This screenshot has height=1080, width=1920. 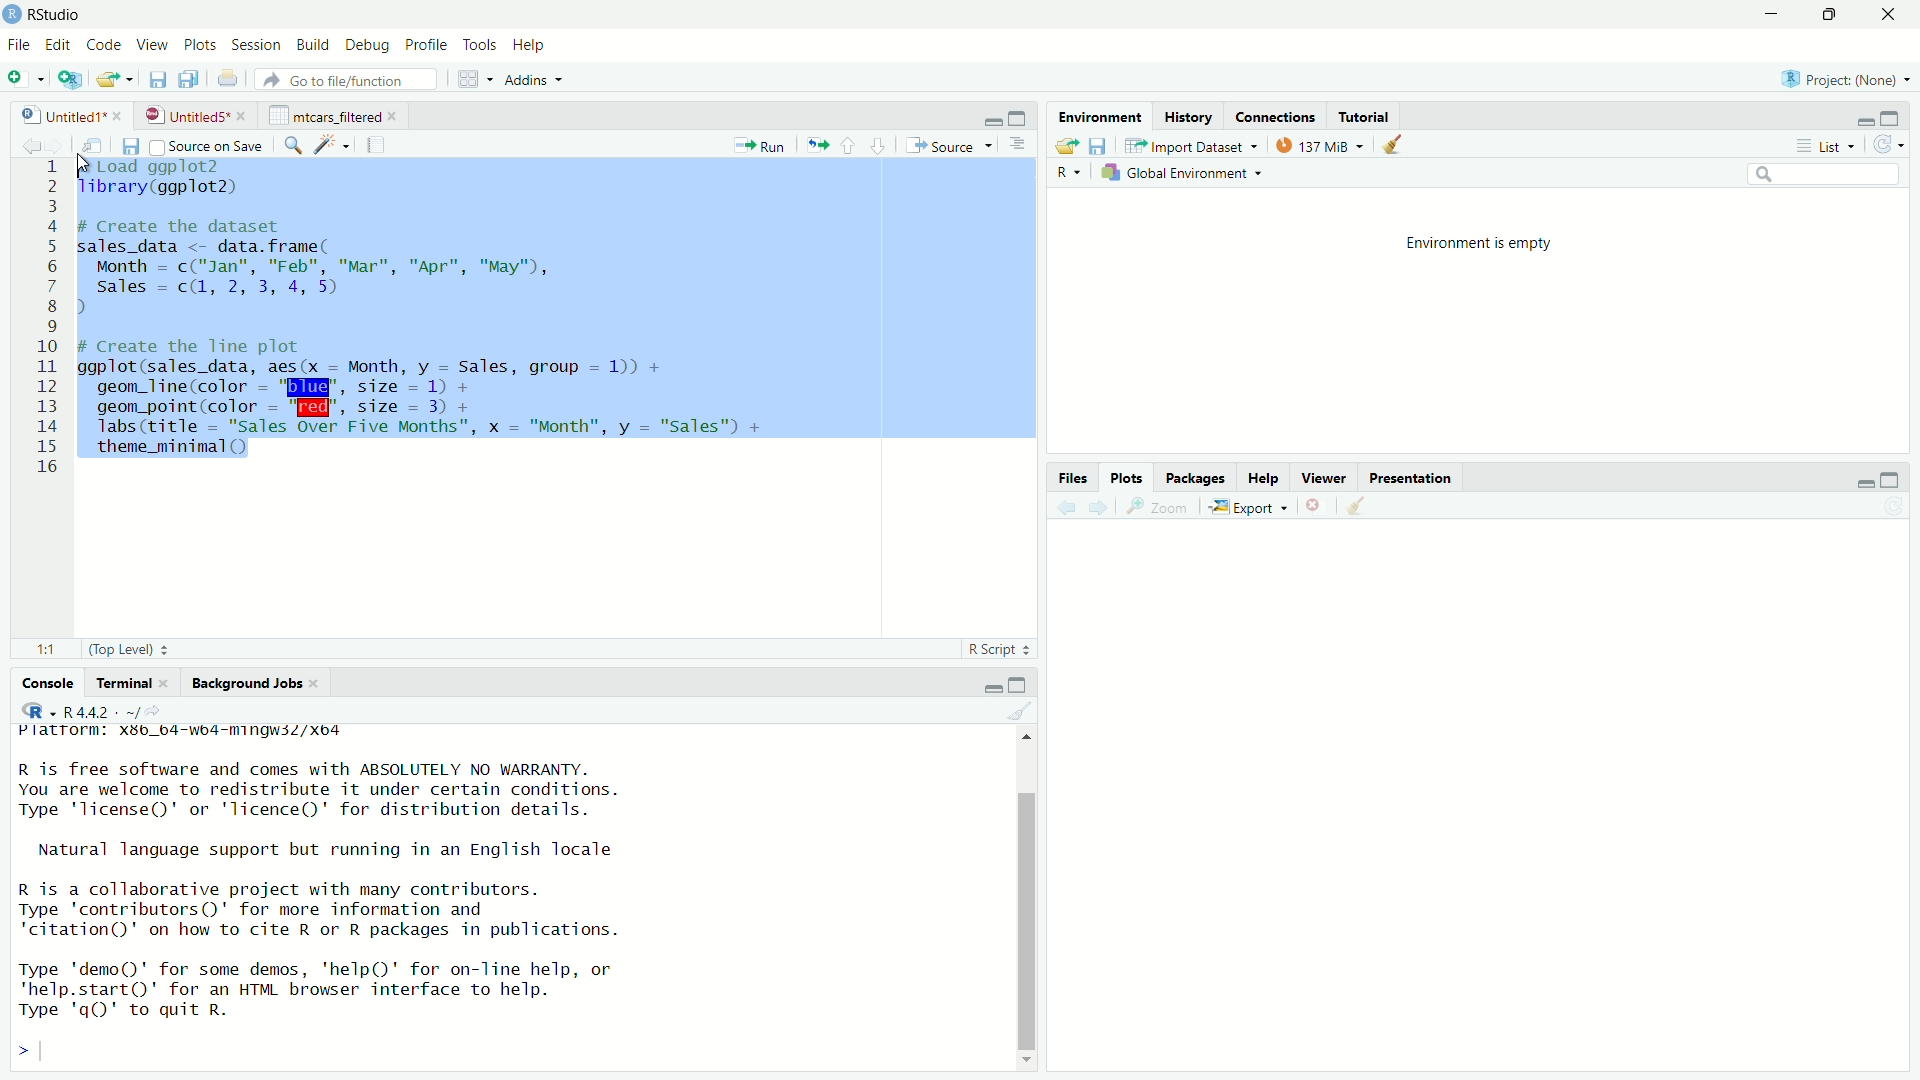 What do you see at coordinates (1316, 145) in the screenshot?
I see `137MB` at bounding box center [1316, 145].